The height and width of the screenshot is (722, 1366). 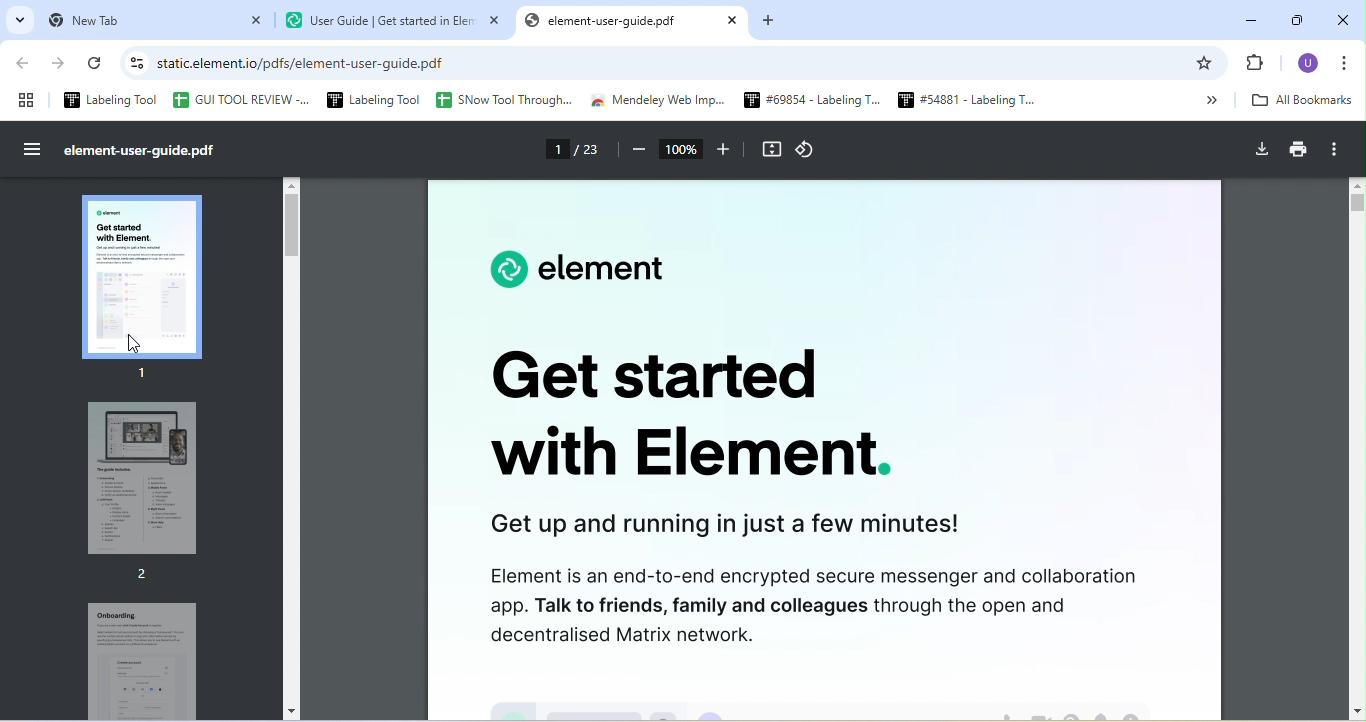 I want to click on minimize, so click(x=1253, y=16).